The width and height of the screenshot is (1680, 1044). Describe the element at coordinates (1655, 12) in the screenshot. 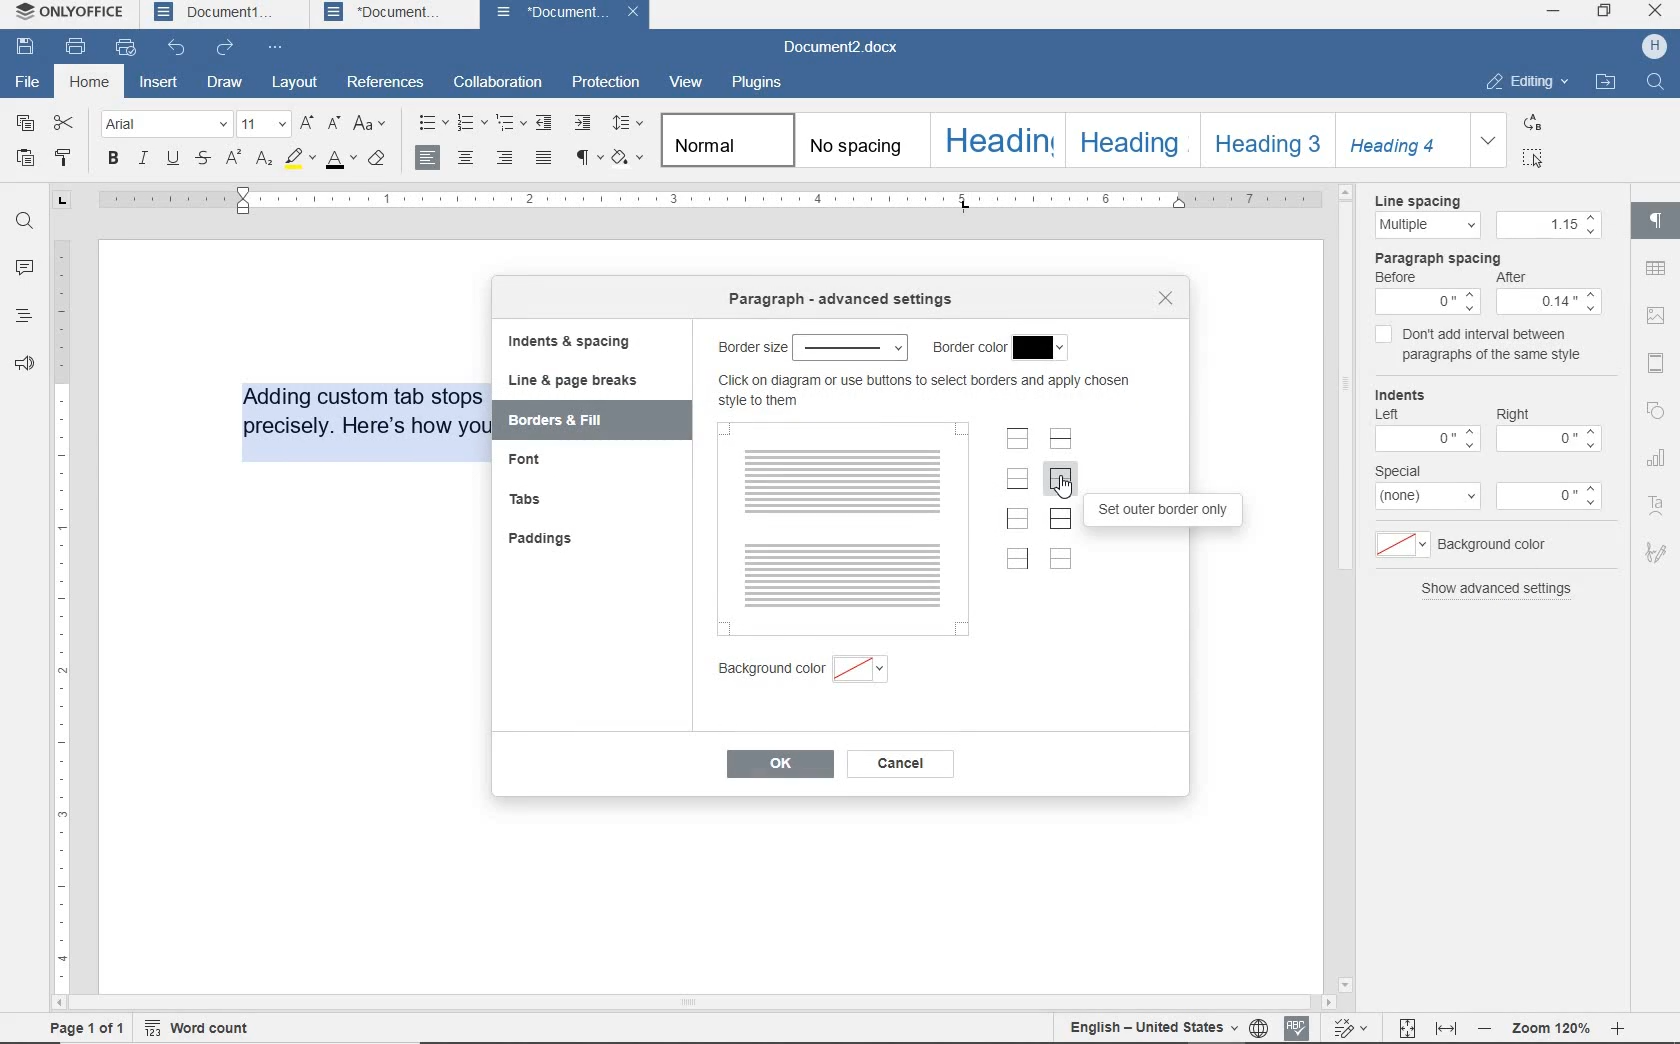

I see `close` at that location.